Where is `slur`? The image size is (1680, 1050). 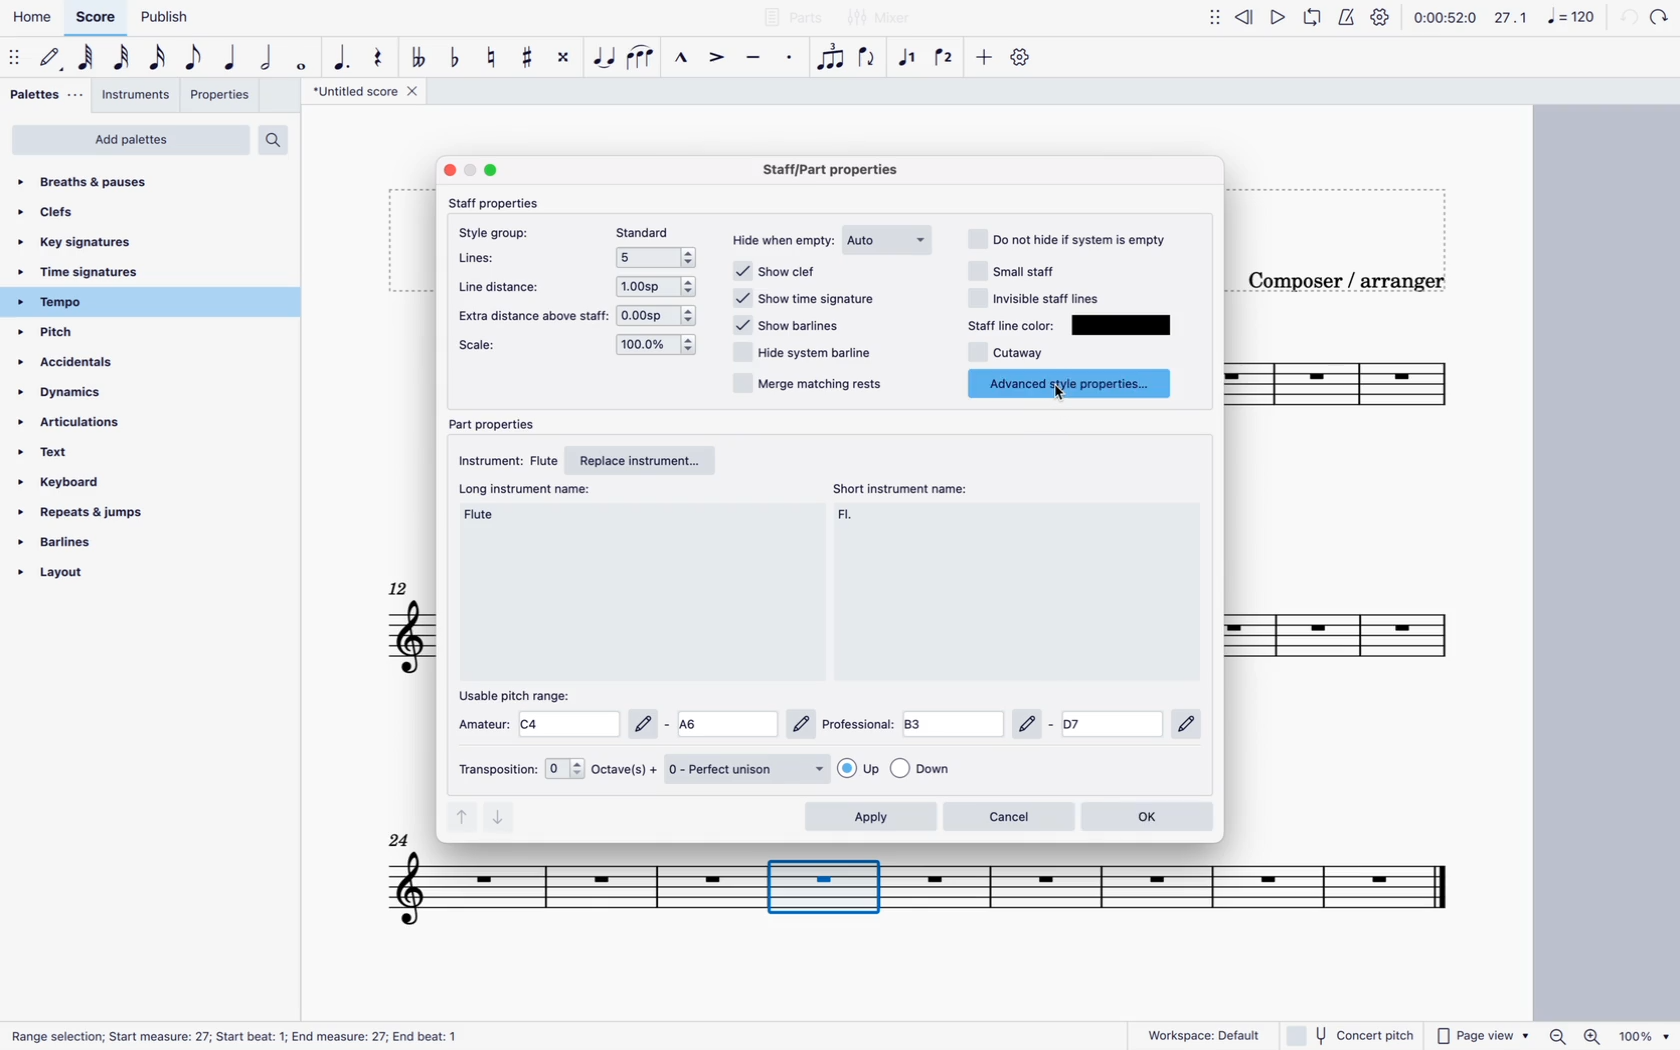 slur is located at coordinates (643, 58).